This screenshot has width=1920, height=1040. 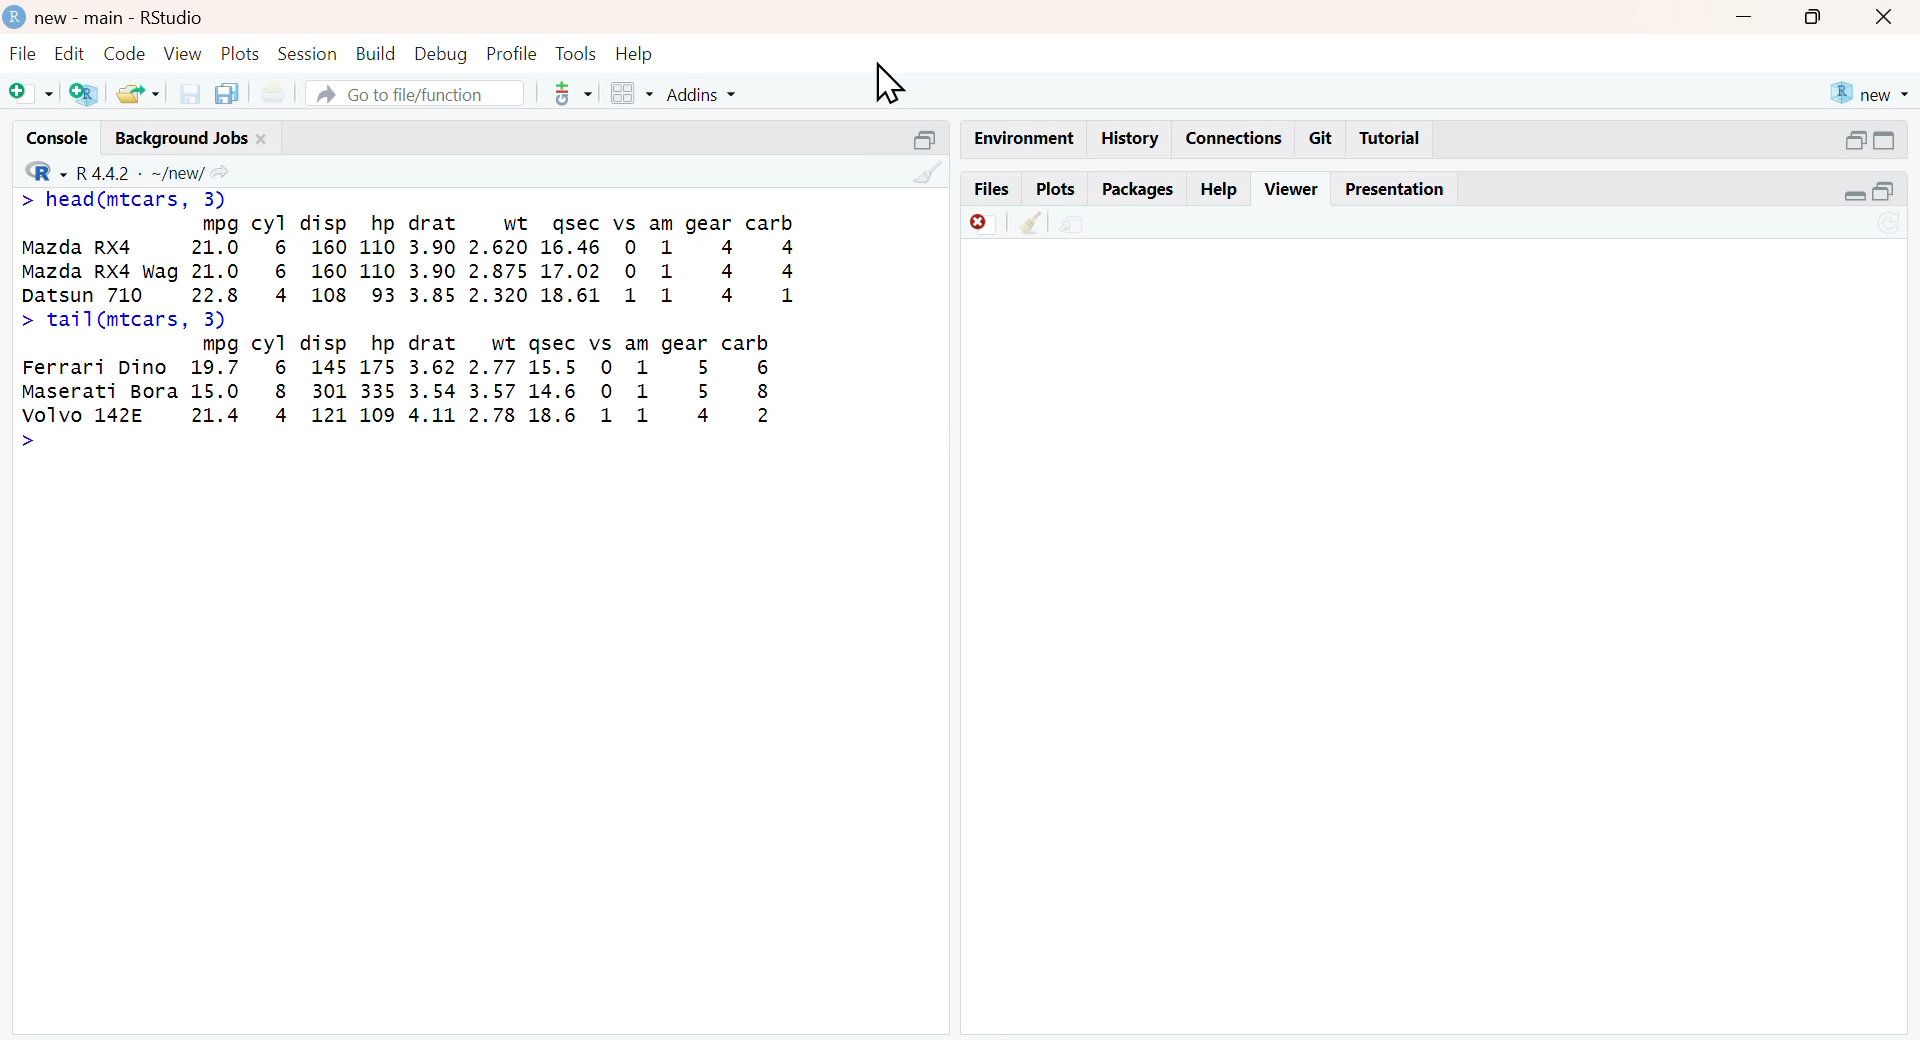 I want to click on Plots, so click(x=1052, y=187).